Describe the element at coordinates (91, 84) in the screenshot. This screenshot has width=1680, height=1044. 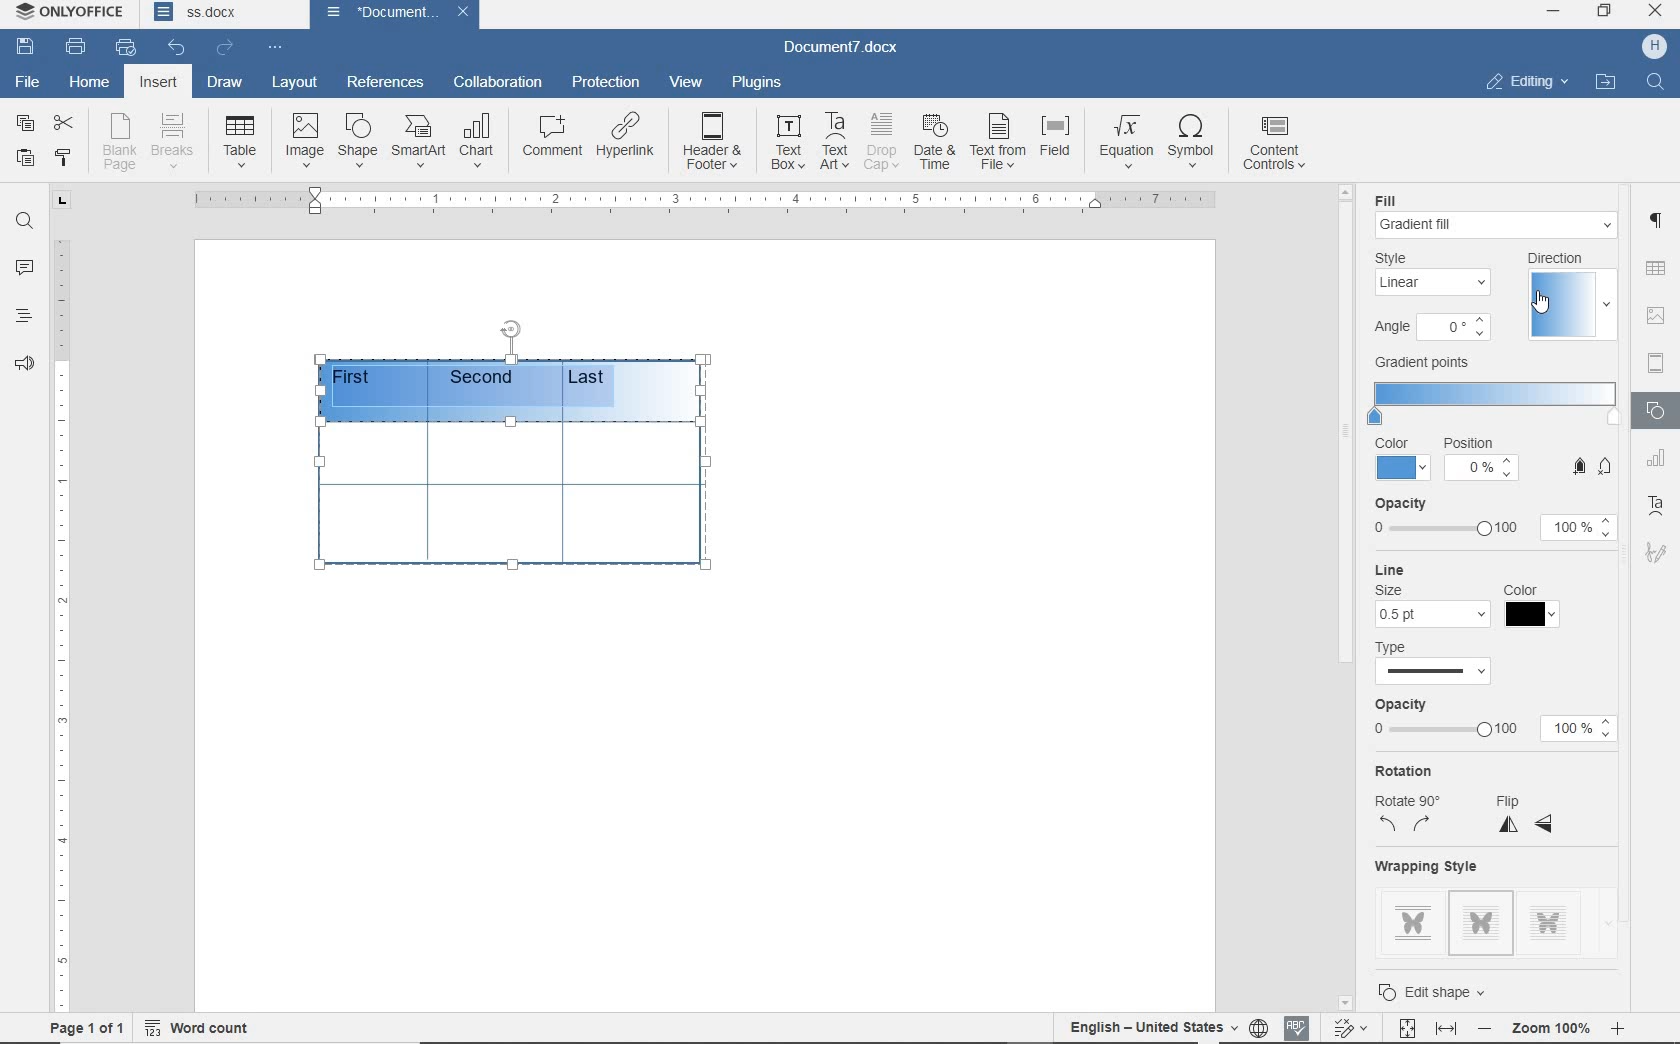
I see `home` at that location.